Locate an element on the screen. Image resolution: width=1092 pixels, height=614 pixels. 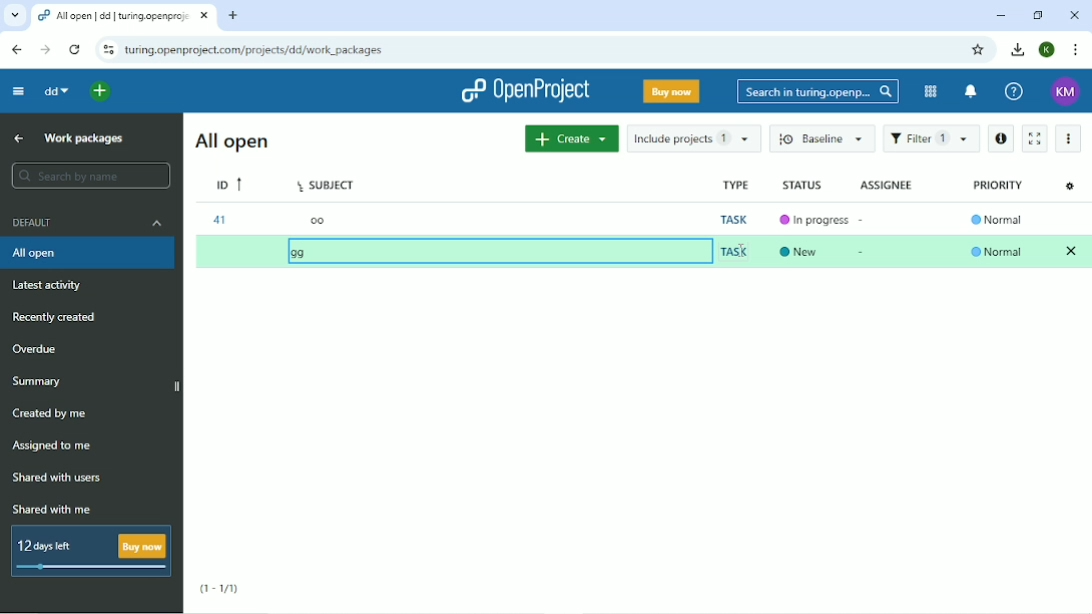
Open quick add menu is located at coordinates (100, 92).